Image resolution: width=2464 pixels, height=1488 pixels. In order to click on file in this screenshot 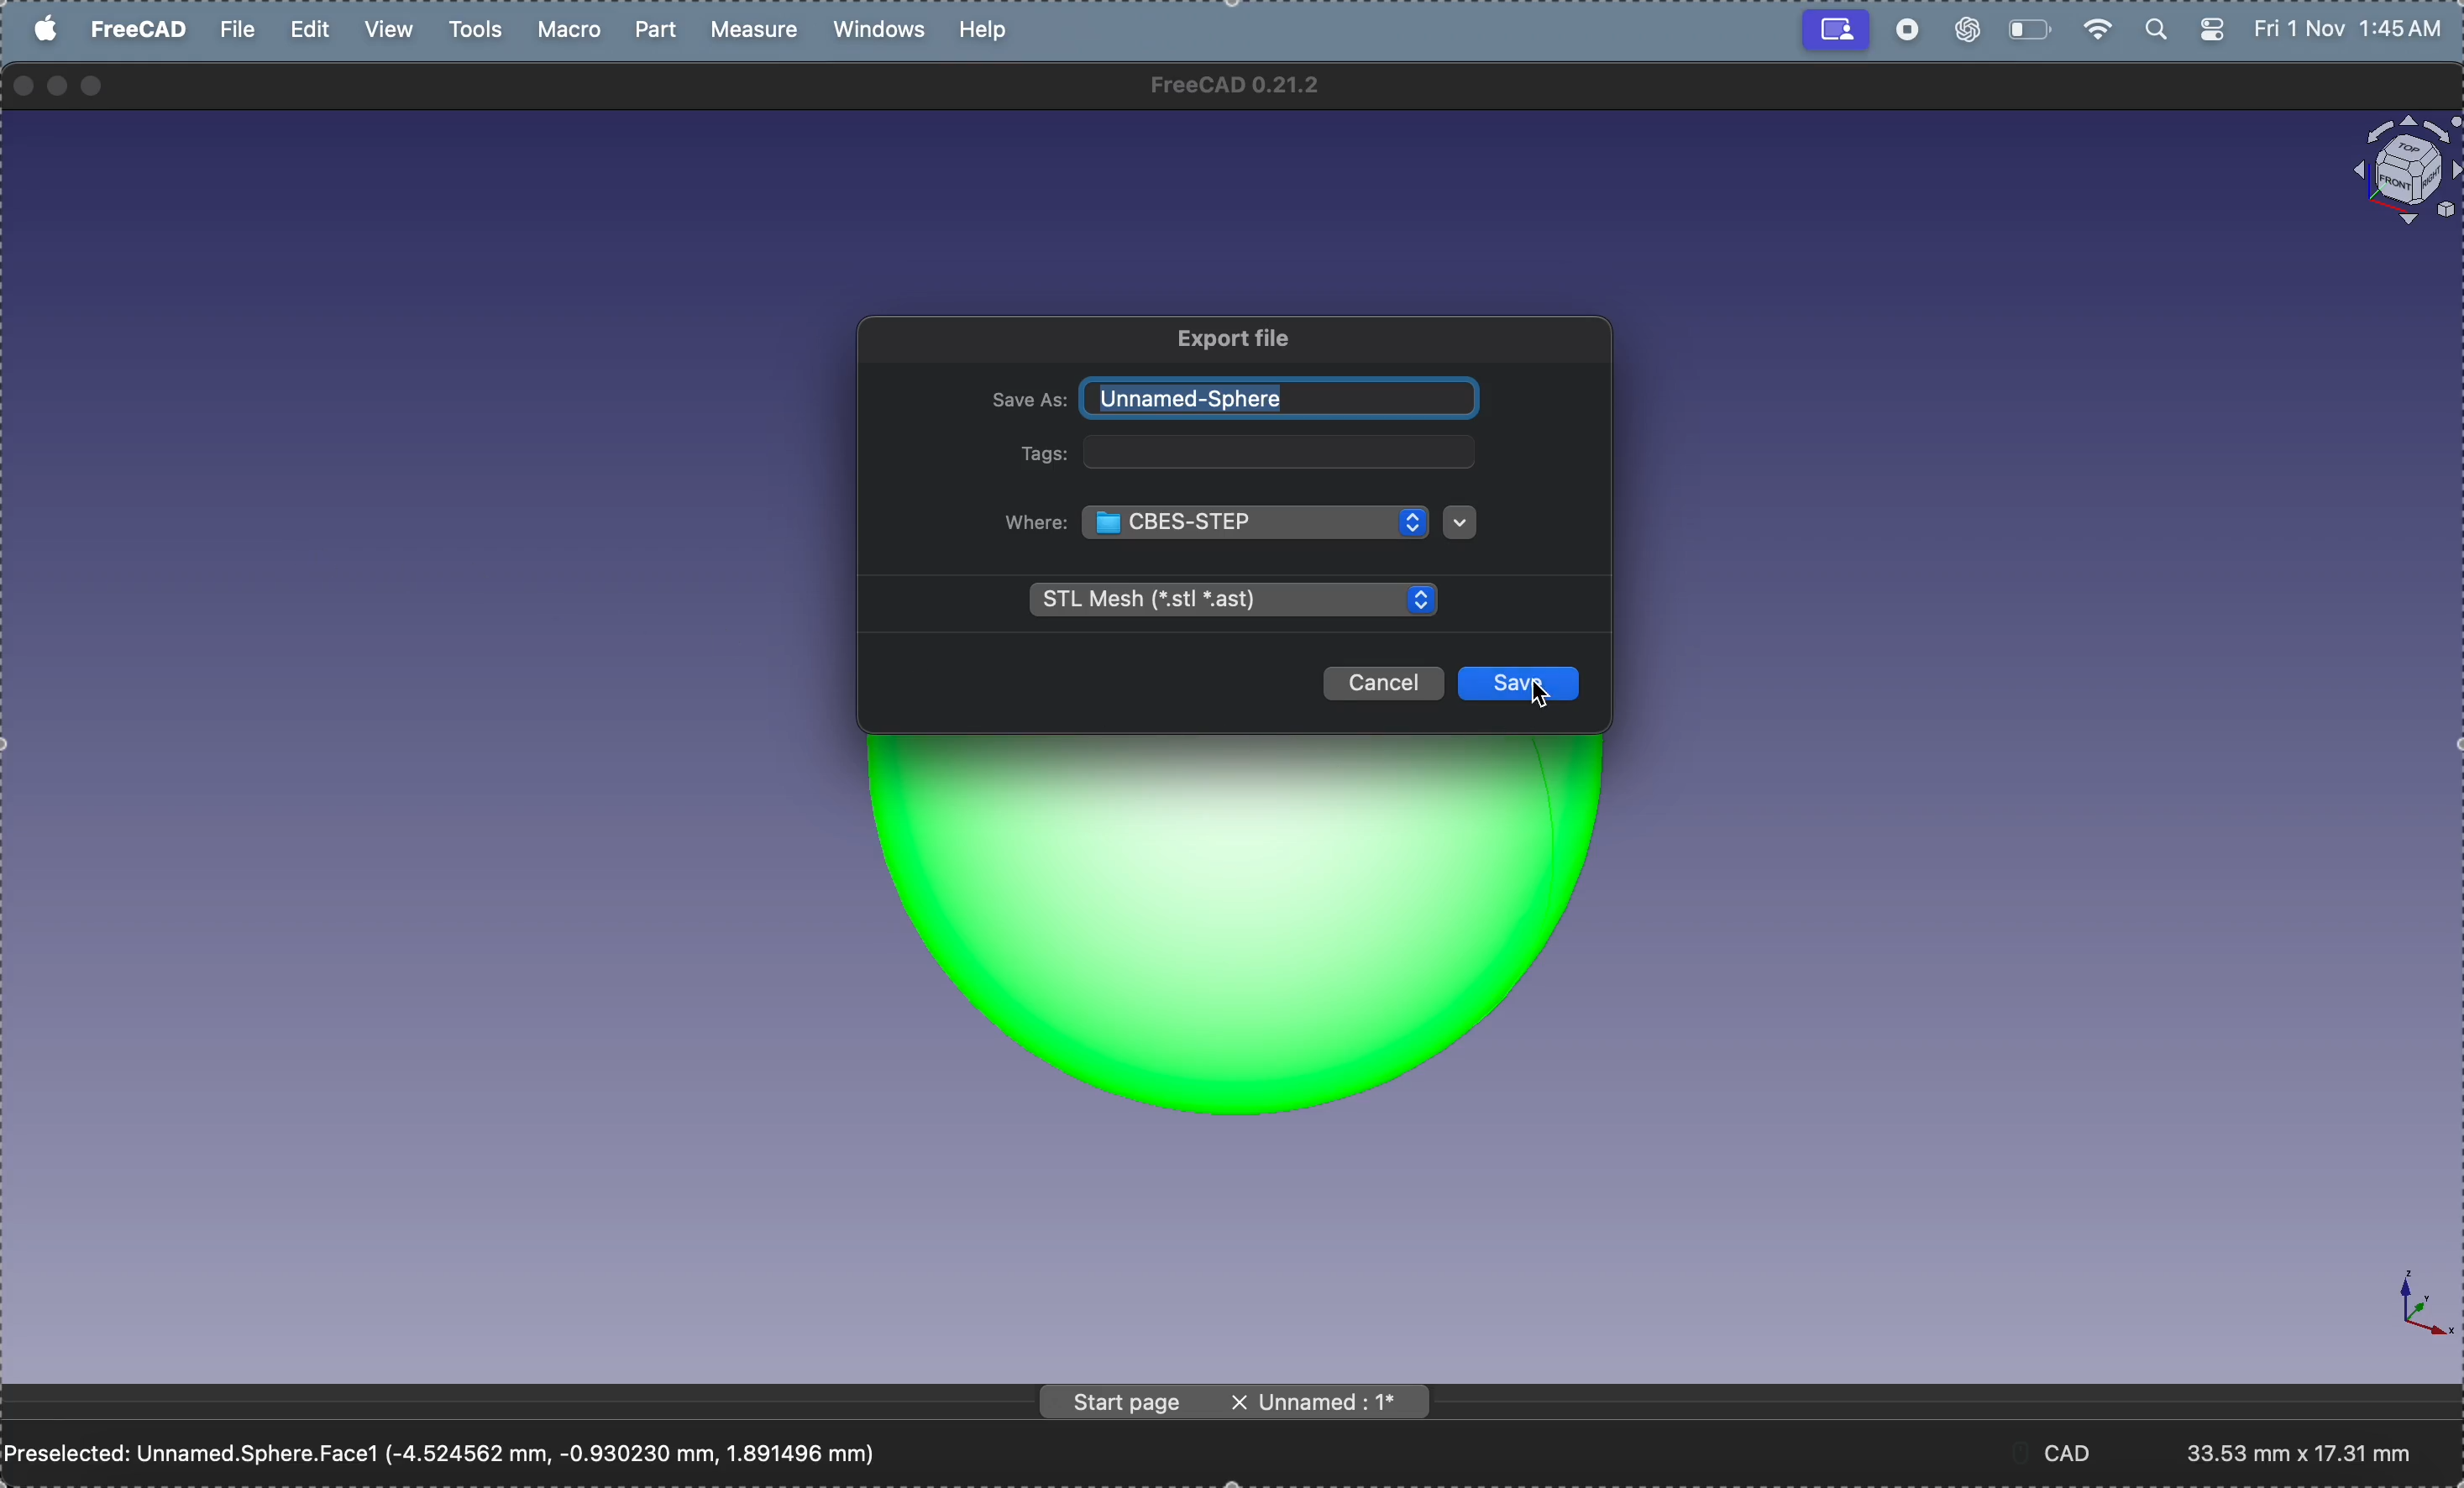, I will do `click(241, 35)`.